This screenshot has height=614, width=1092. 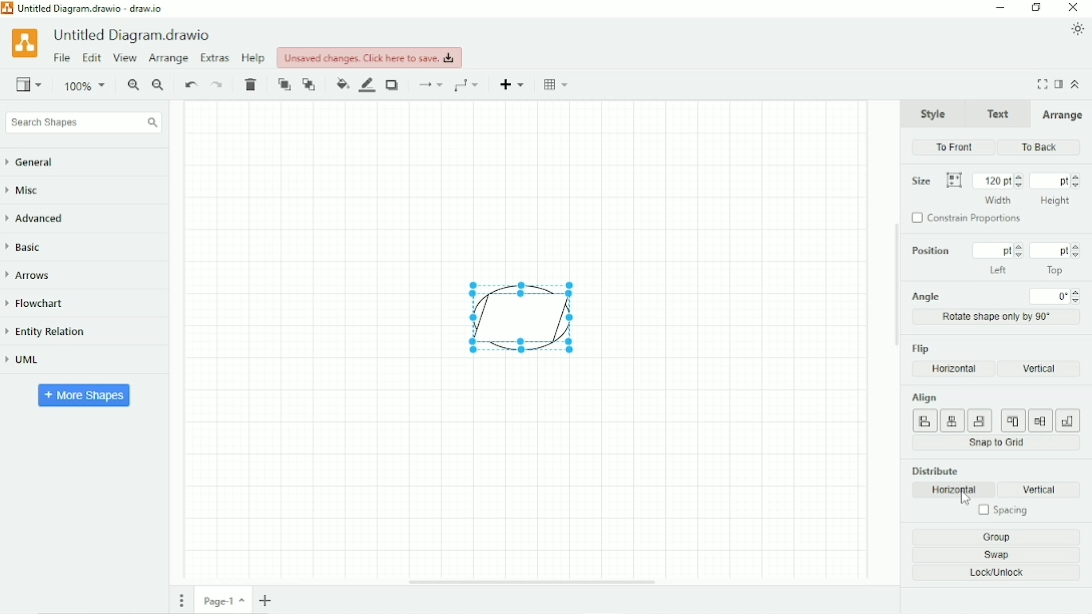 I want to click on Spacing, so click(x=1001, y=512).